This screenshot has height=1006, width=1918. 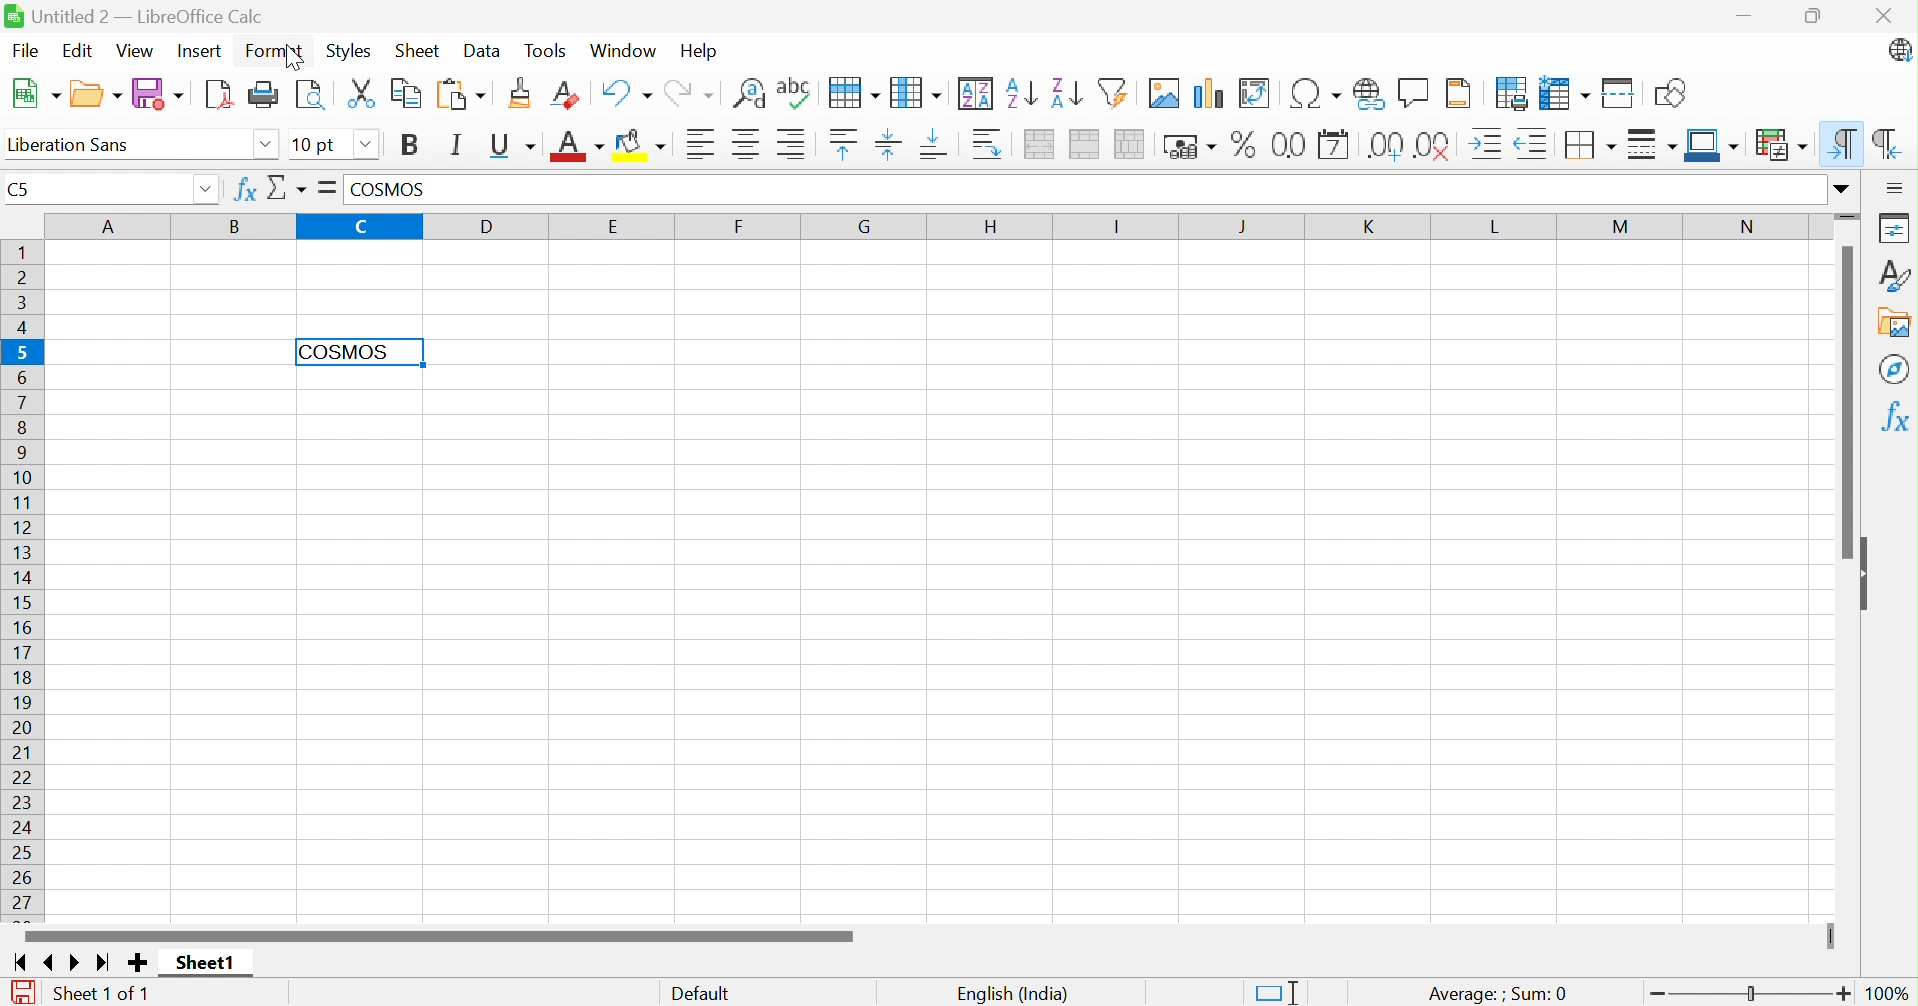 I want to click on Merge and Center or Unmerge cells depending on the current toggle state, so click(x=1042, y=145).